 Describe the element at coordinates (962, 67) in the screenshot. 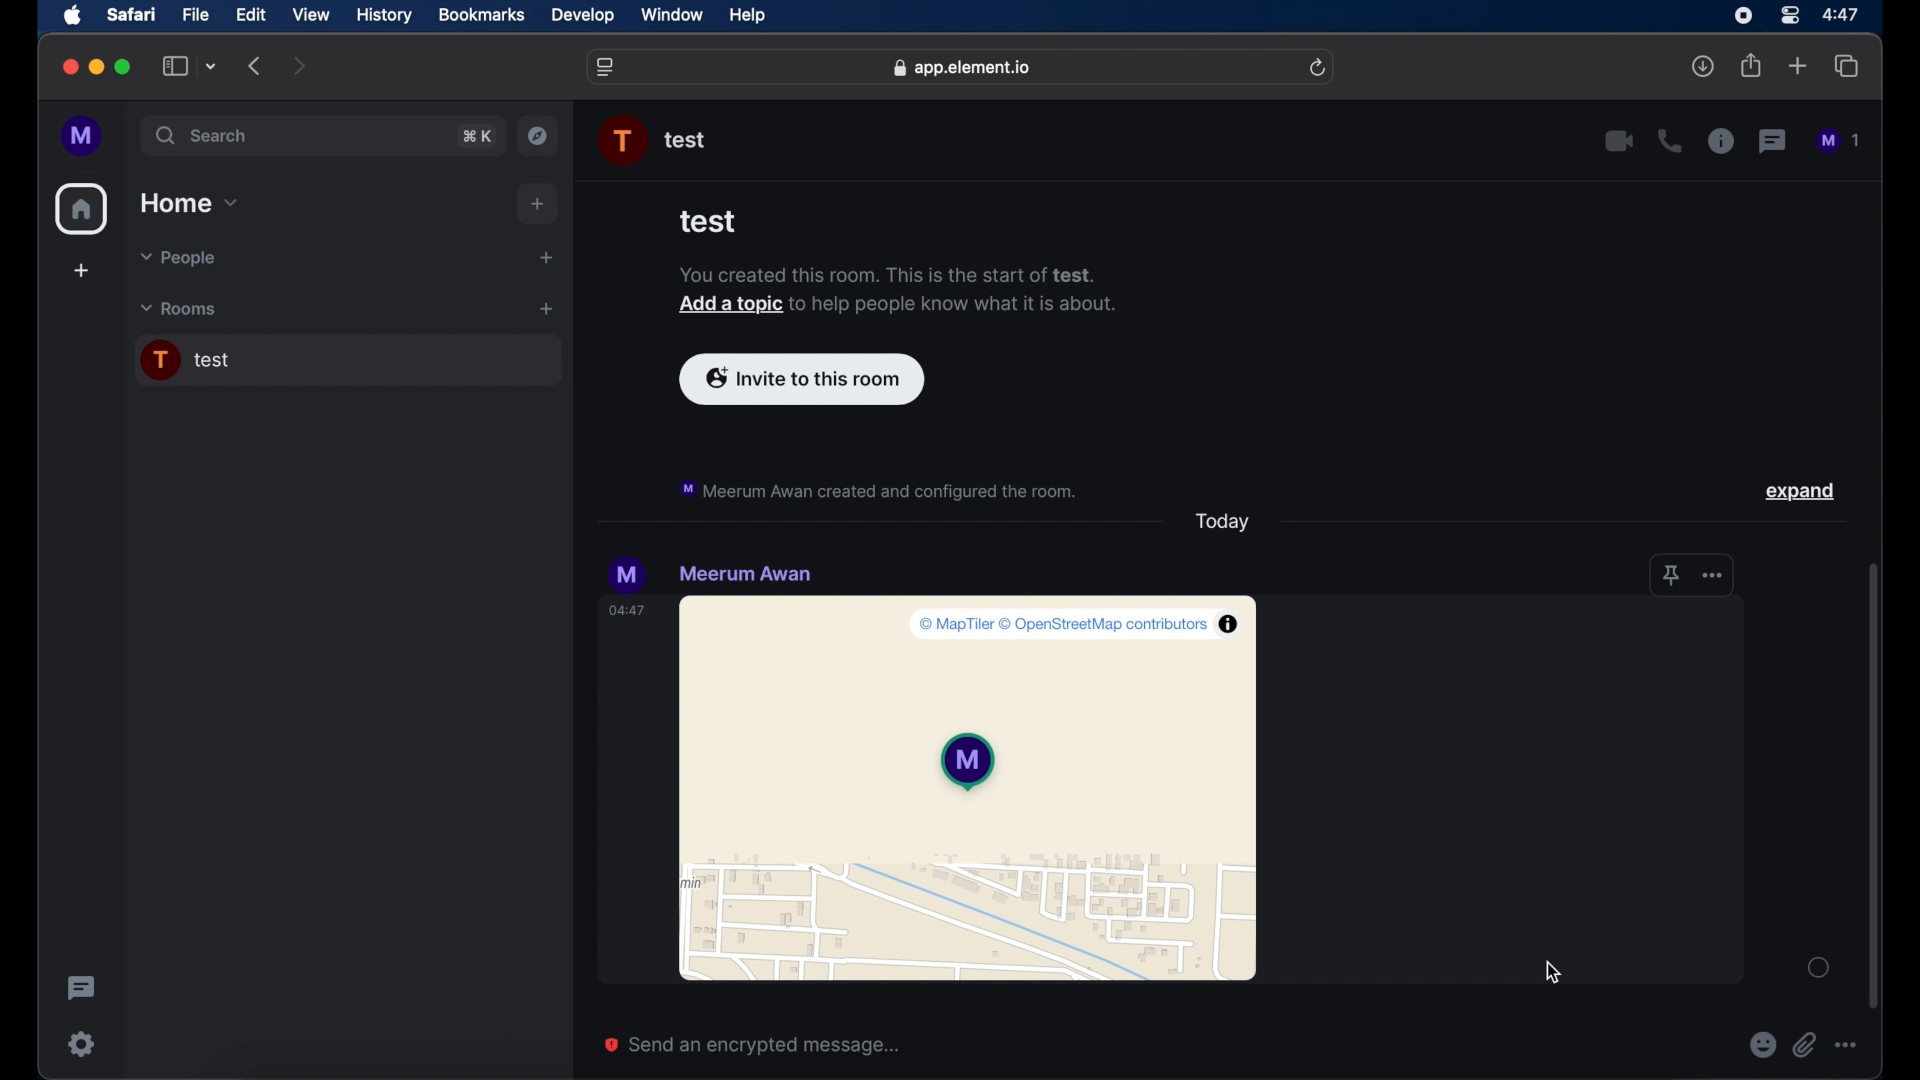

I see `web address` at that location.